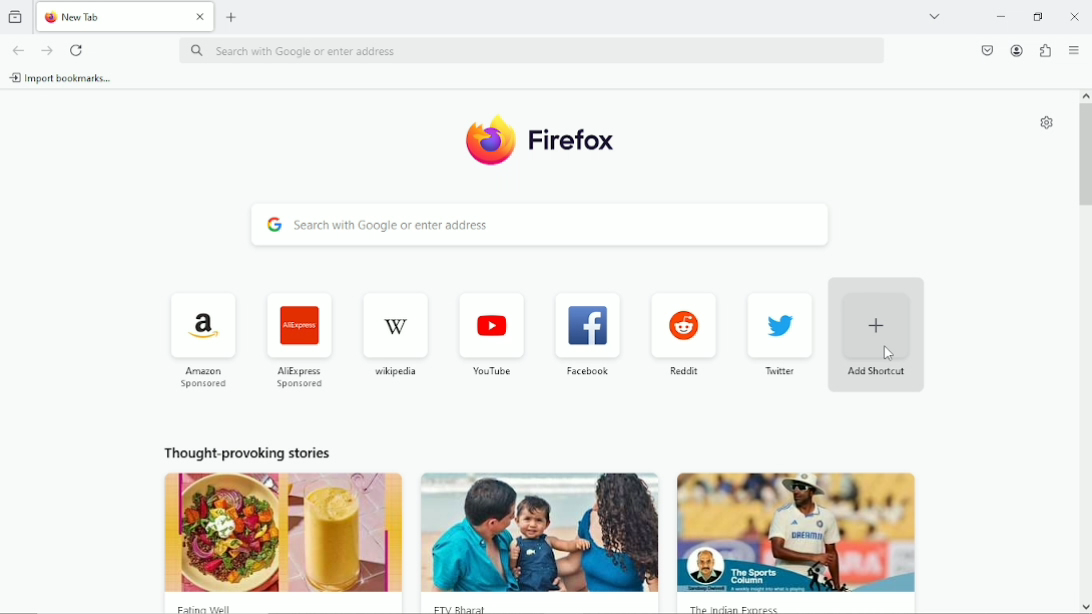 The image size is (1092, 614). Describe the element at coordinates (1074, 51) in the screenshot. I see `open application menu` at that location.